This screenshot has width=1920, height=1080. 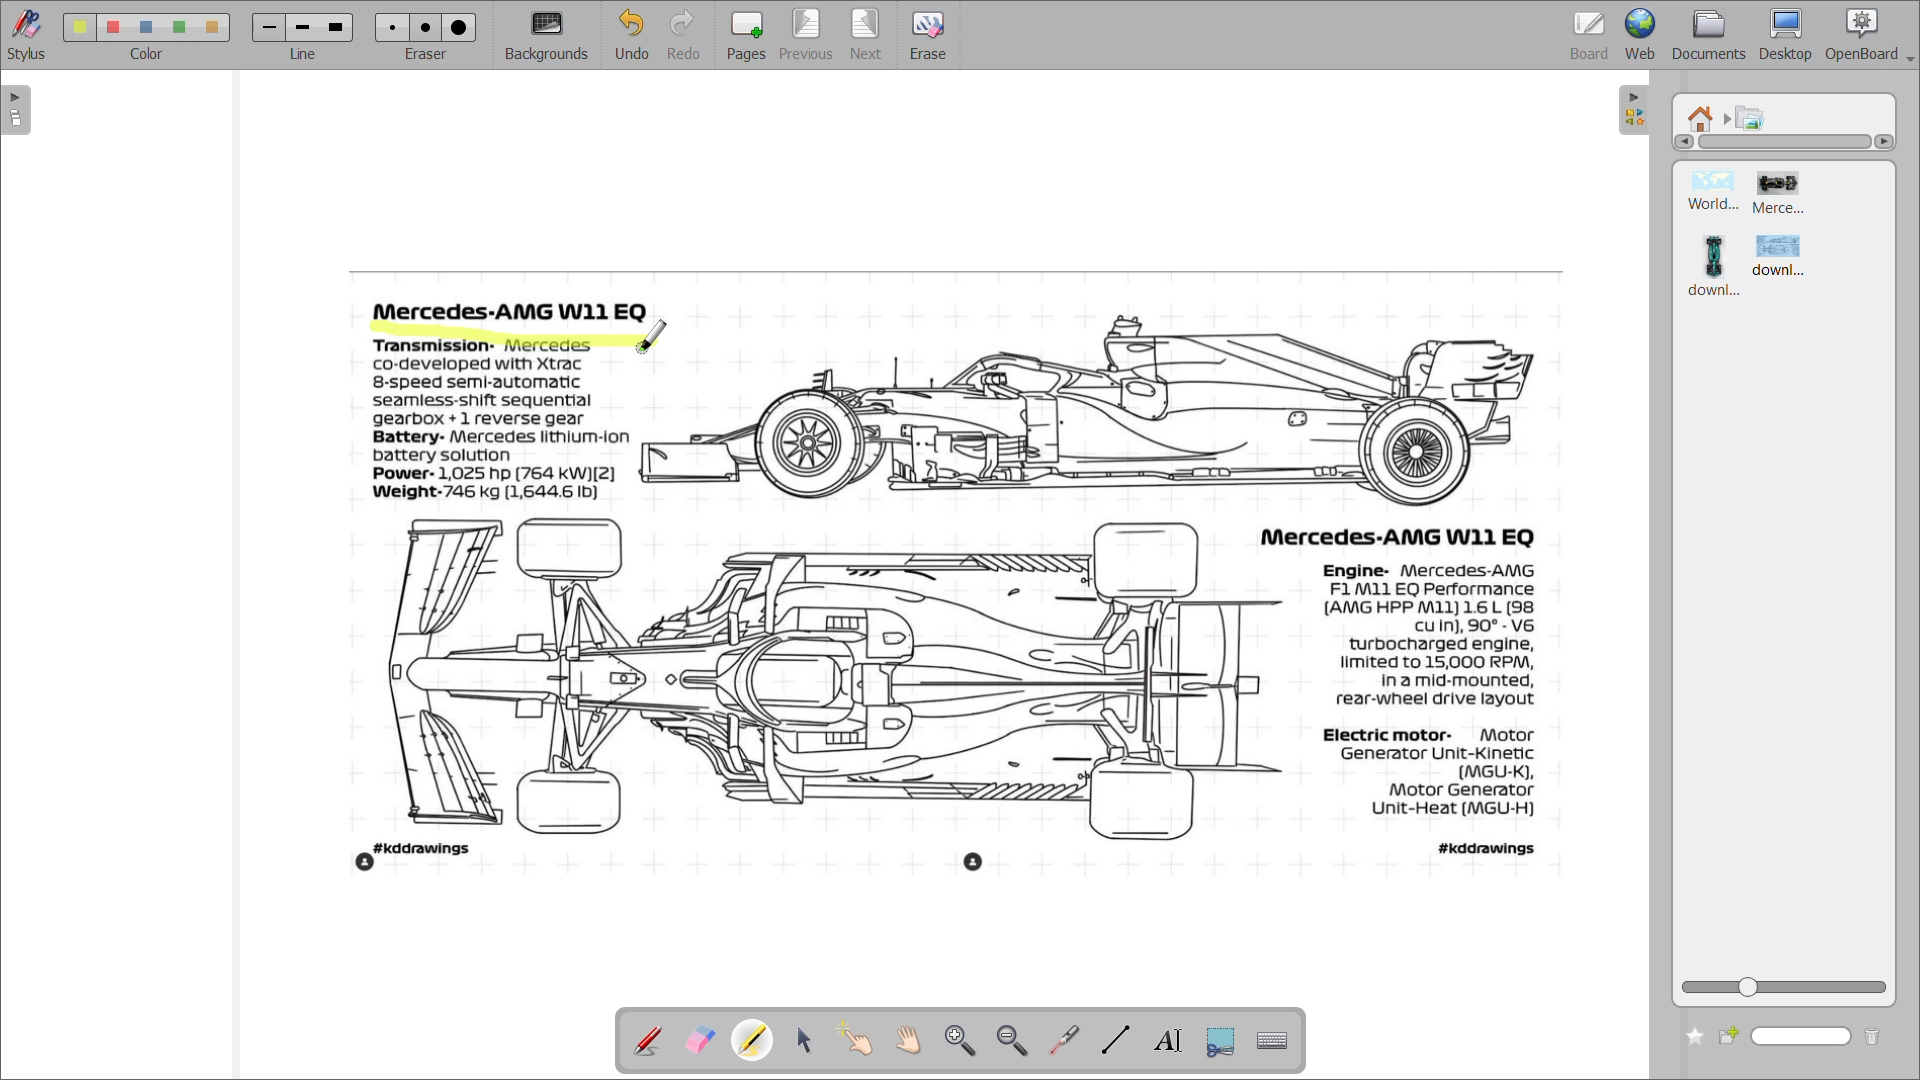 I want to click on eraser 1, so click(x=393, y=27).